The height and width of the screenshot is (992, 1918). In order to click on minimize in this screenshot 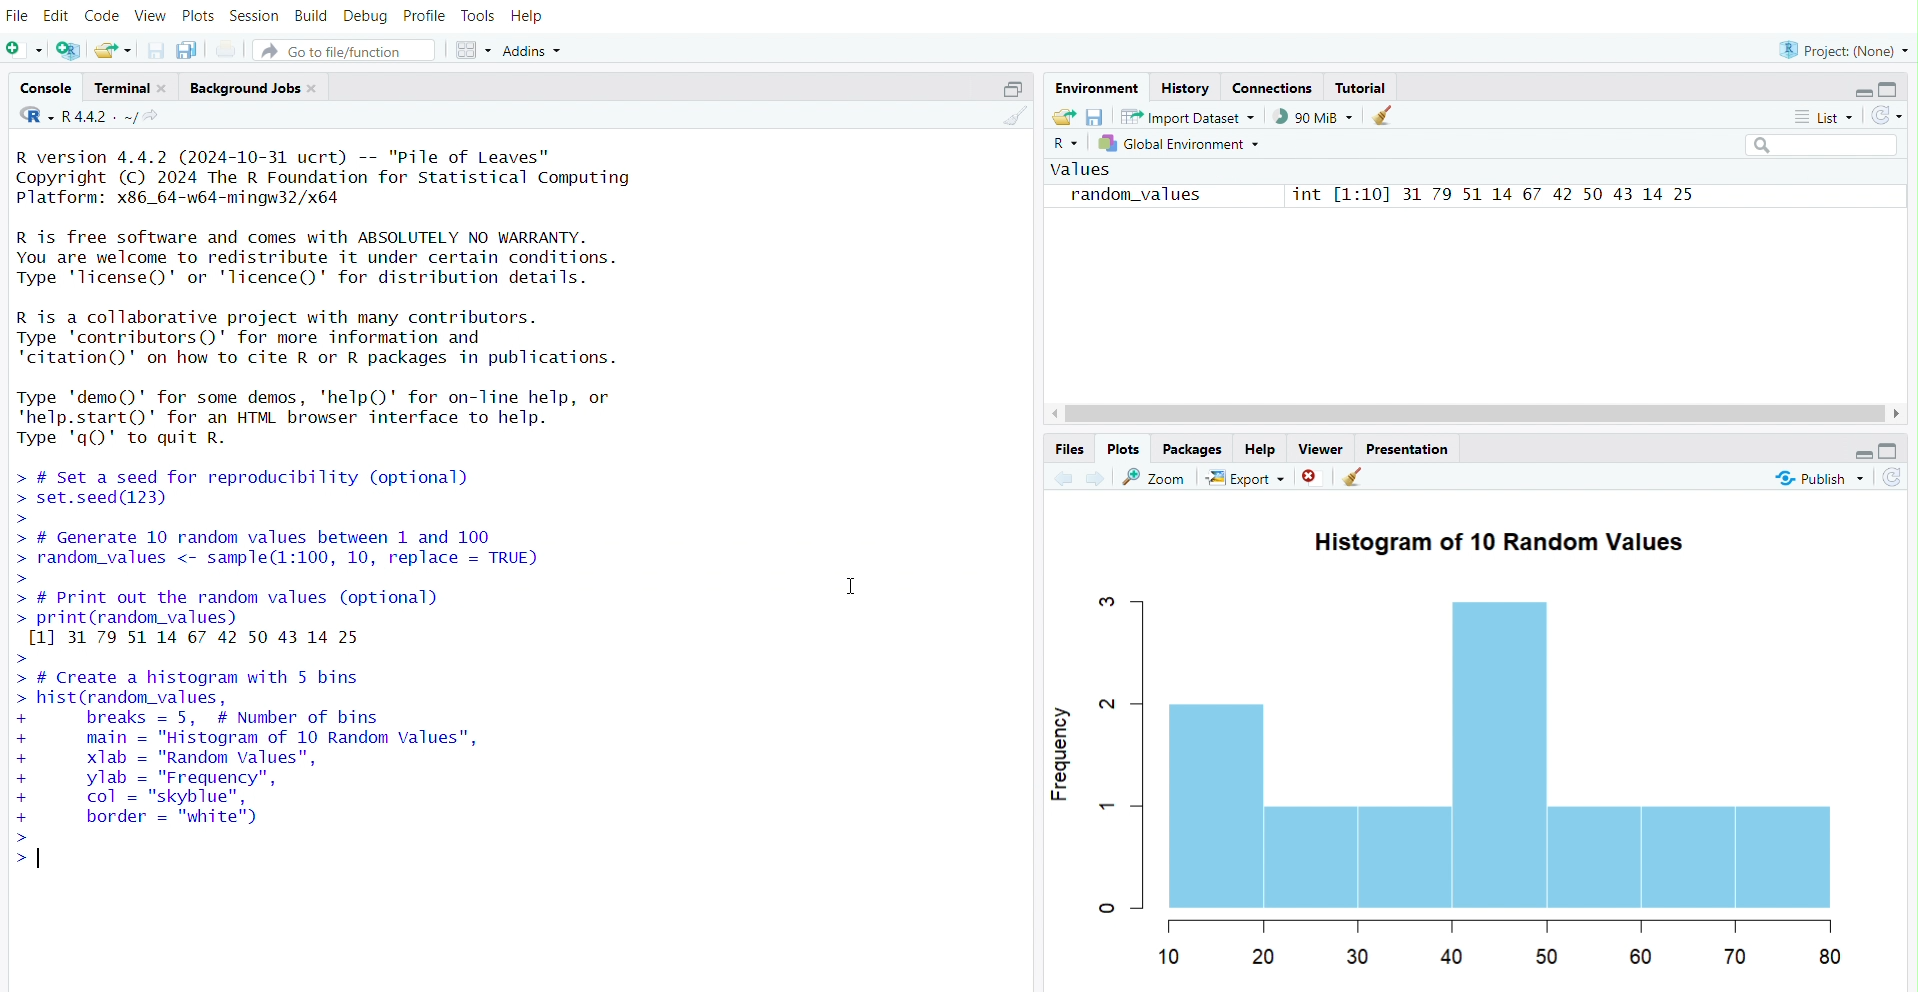, I will do `click(1854, 89)`.